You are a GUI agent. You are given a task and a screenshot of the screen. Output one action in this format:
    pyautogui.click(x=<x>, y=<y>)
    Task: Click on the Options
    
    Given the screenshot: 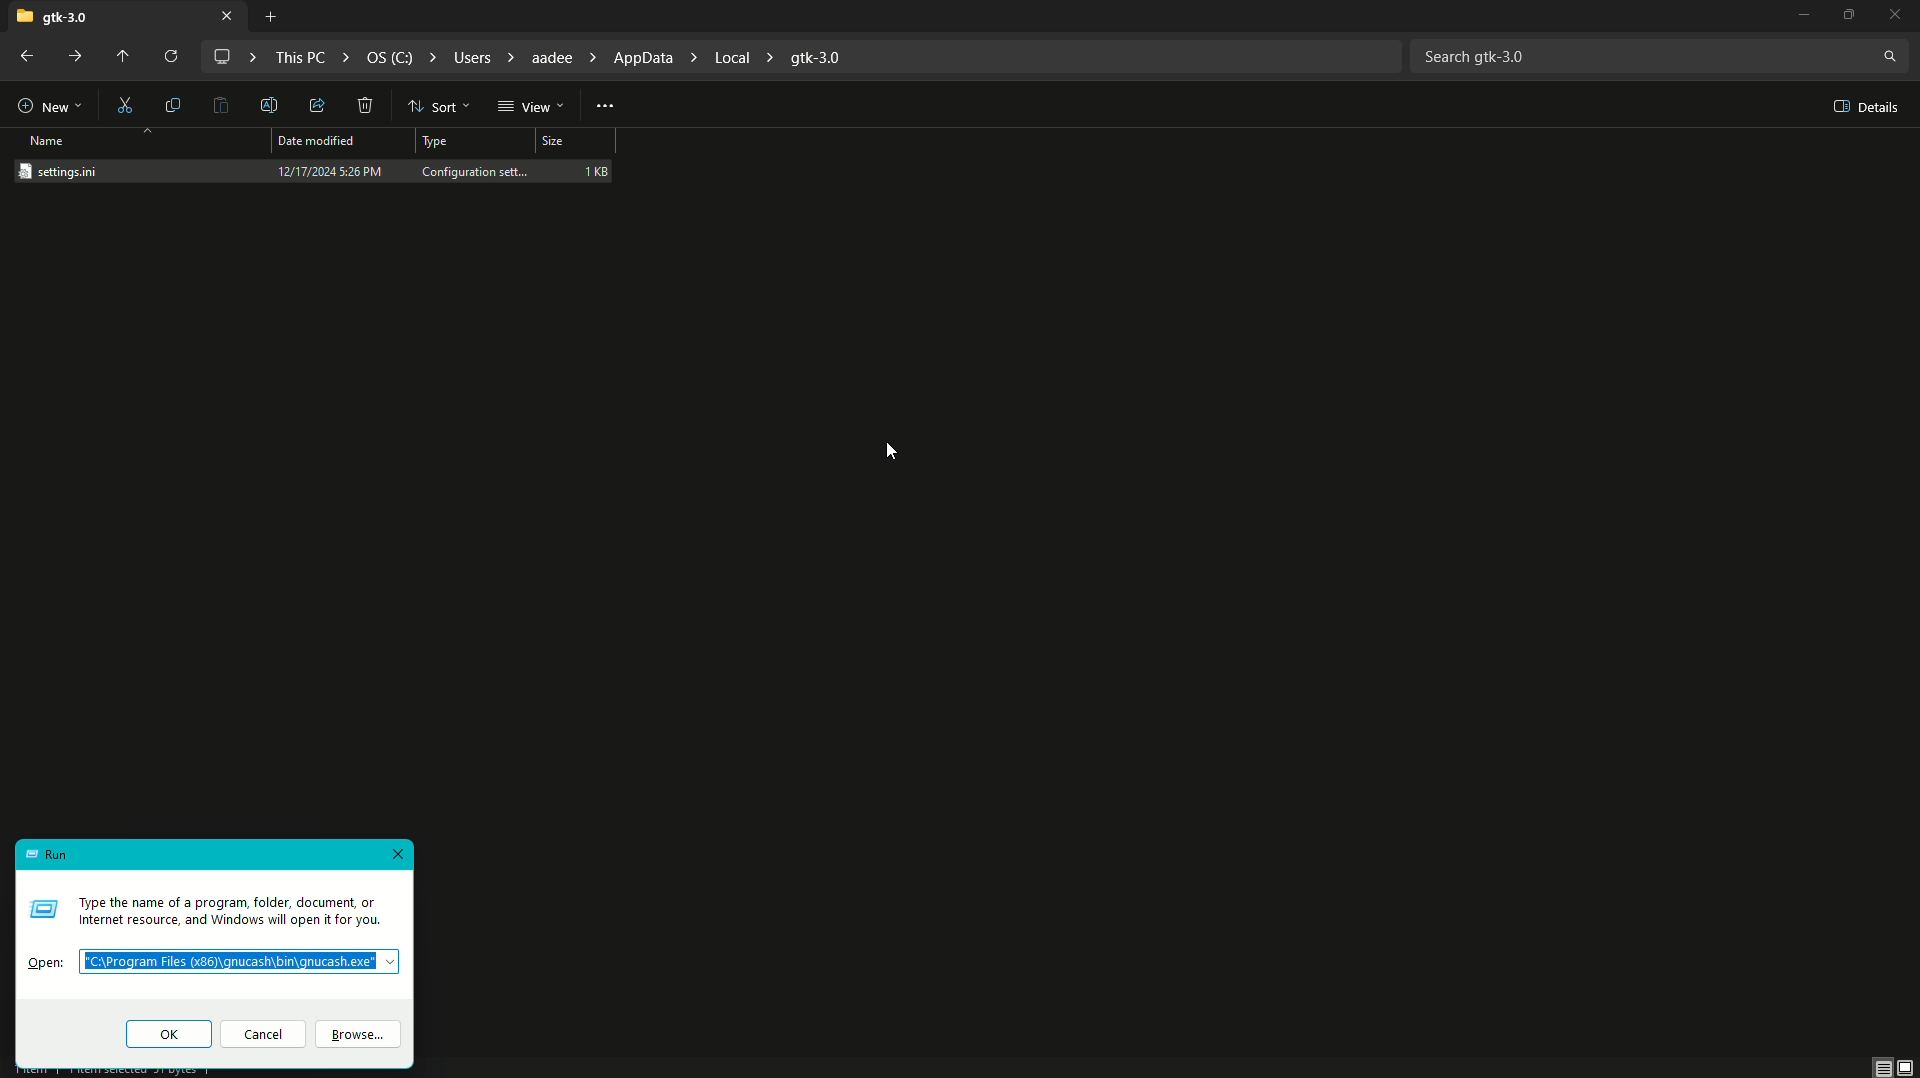 What is the action you would take?
    pyautogui.click(x=1852, y=15)
    